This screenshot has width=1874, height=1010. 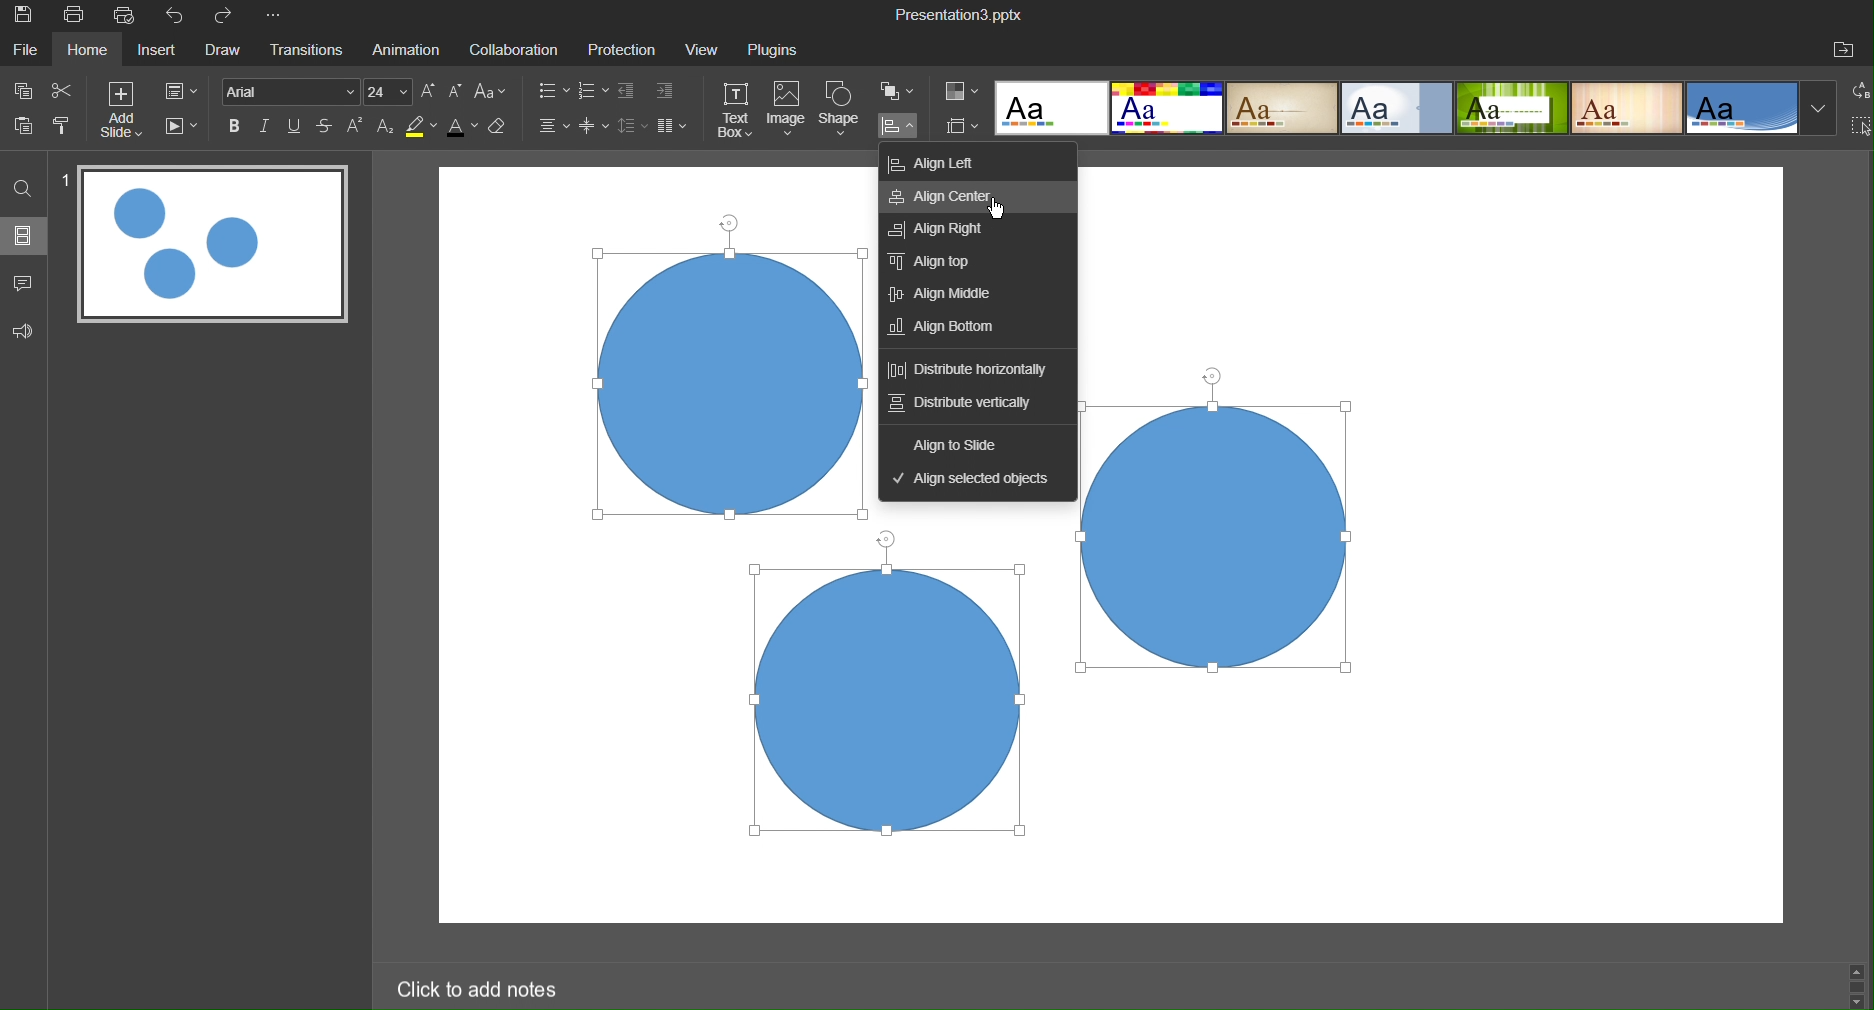 I want to click on Scroll up, so click(x=1862, y=966).